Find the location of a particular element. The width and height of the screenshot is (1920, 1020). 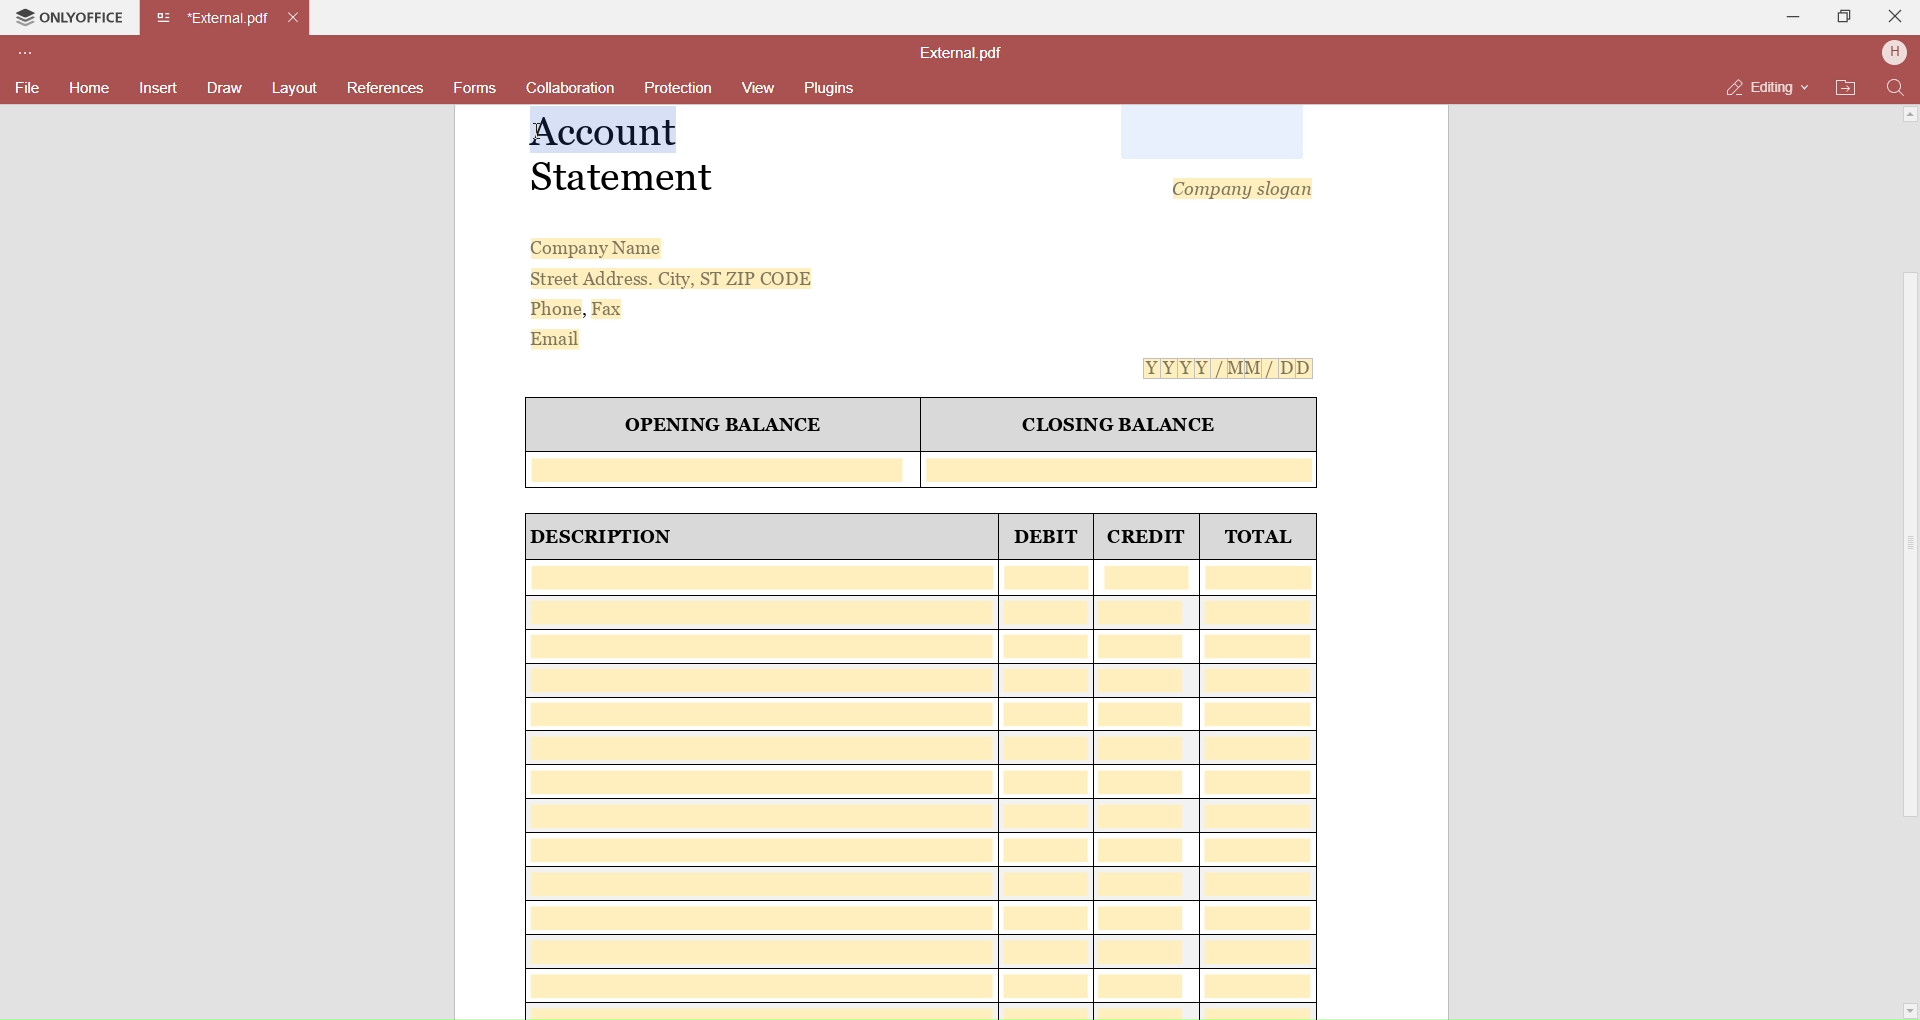

Close is located at coordinates (1896, 15).